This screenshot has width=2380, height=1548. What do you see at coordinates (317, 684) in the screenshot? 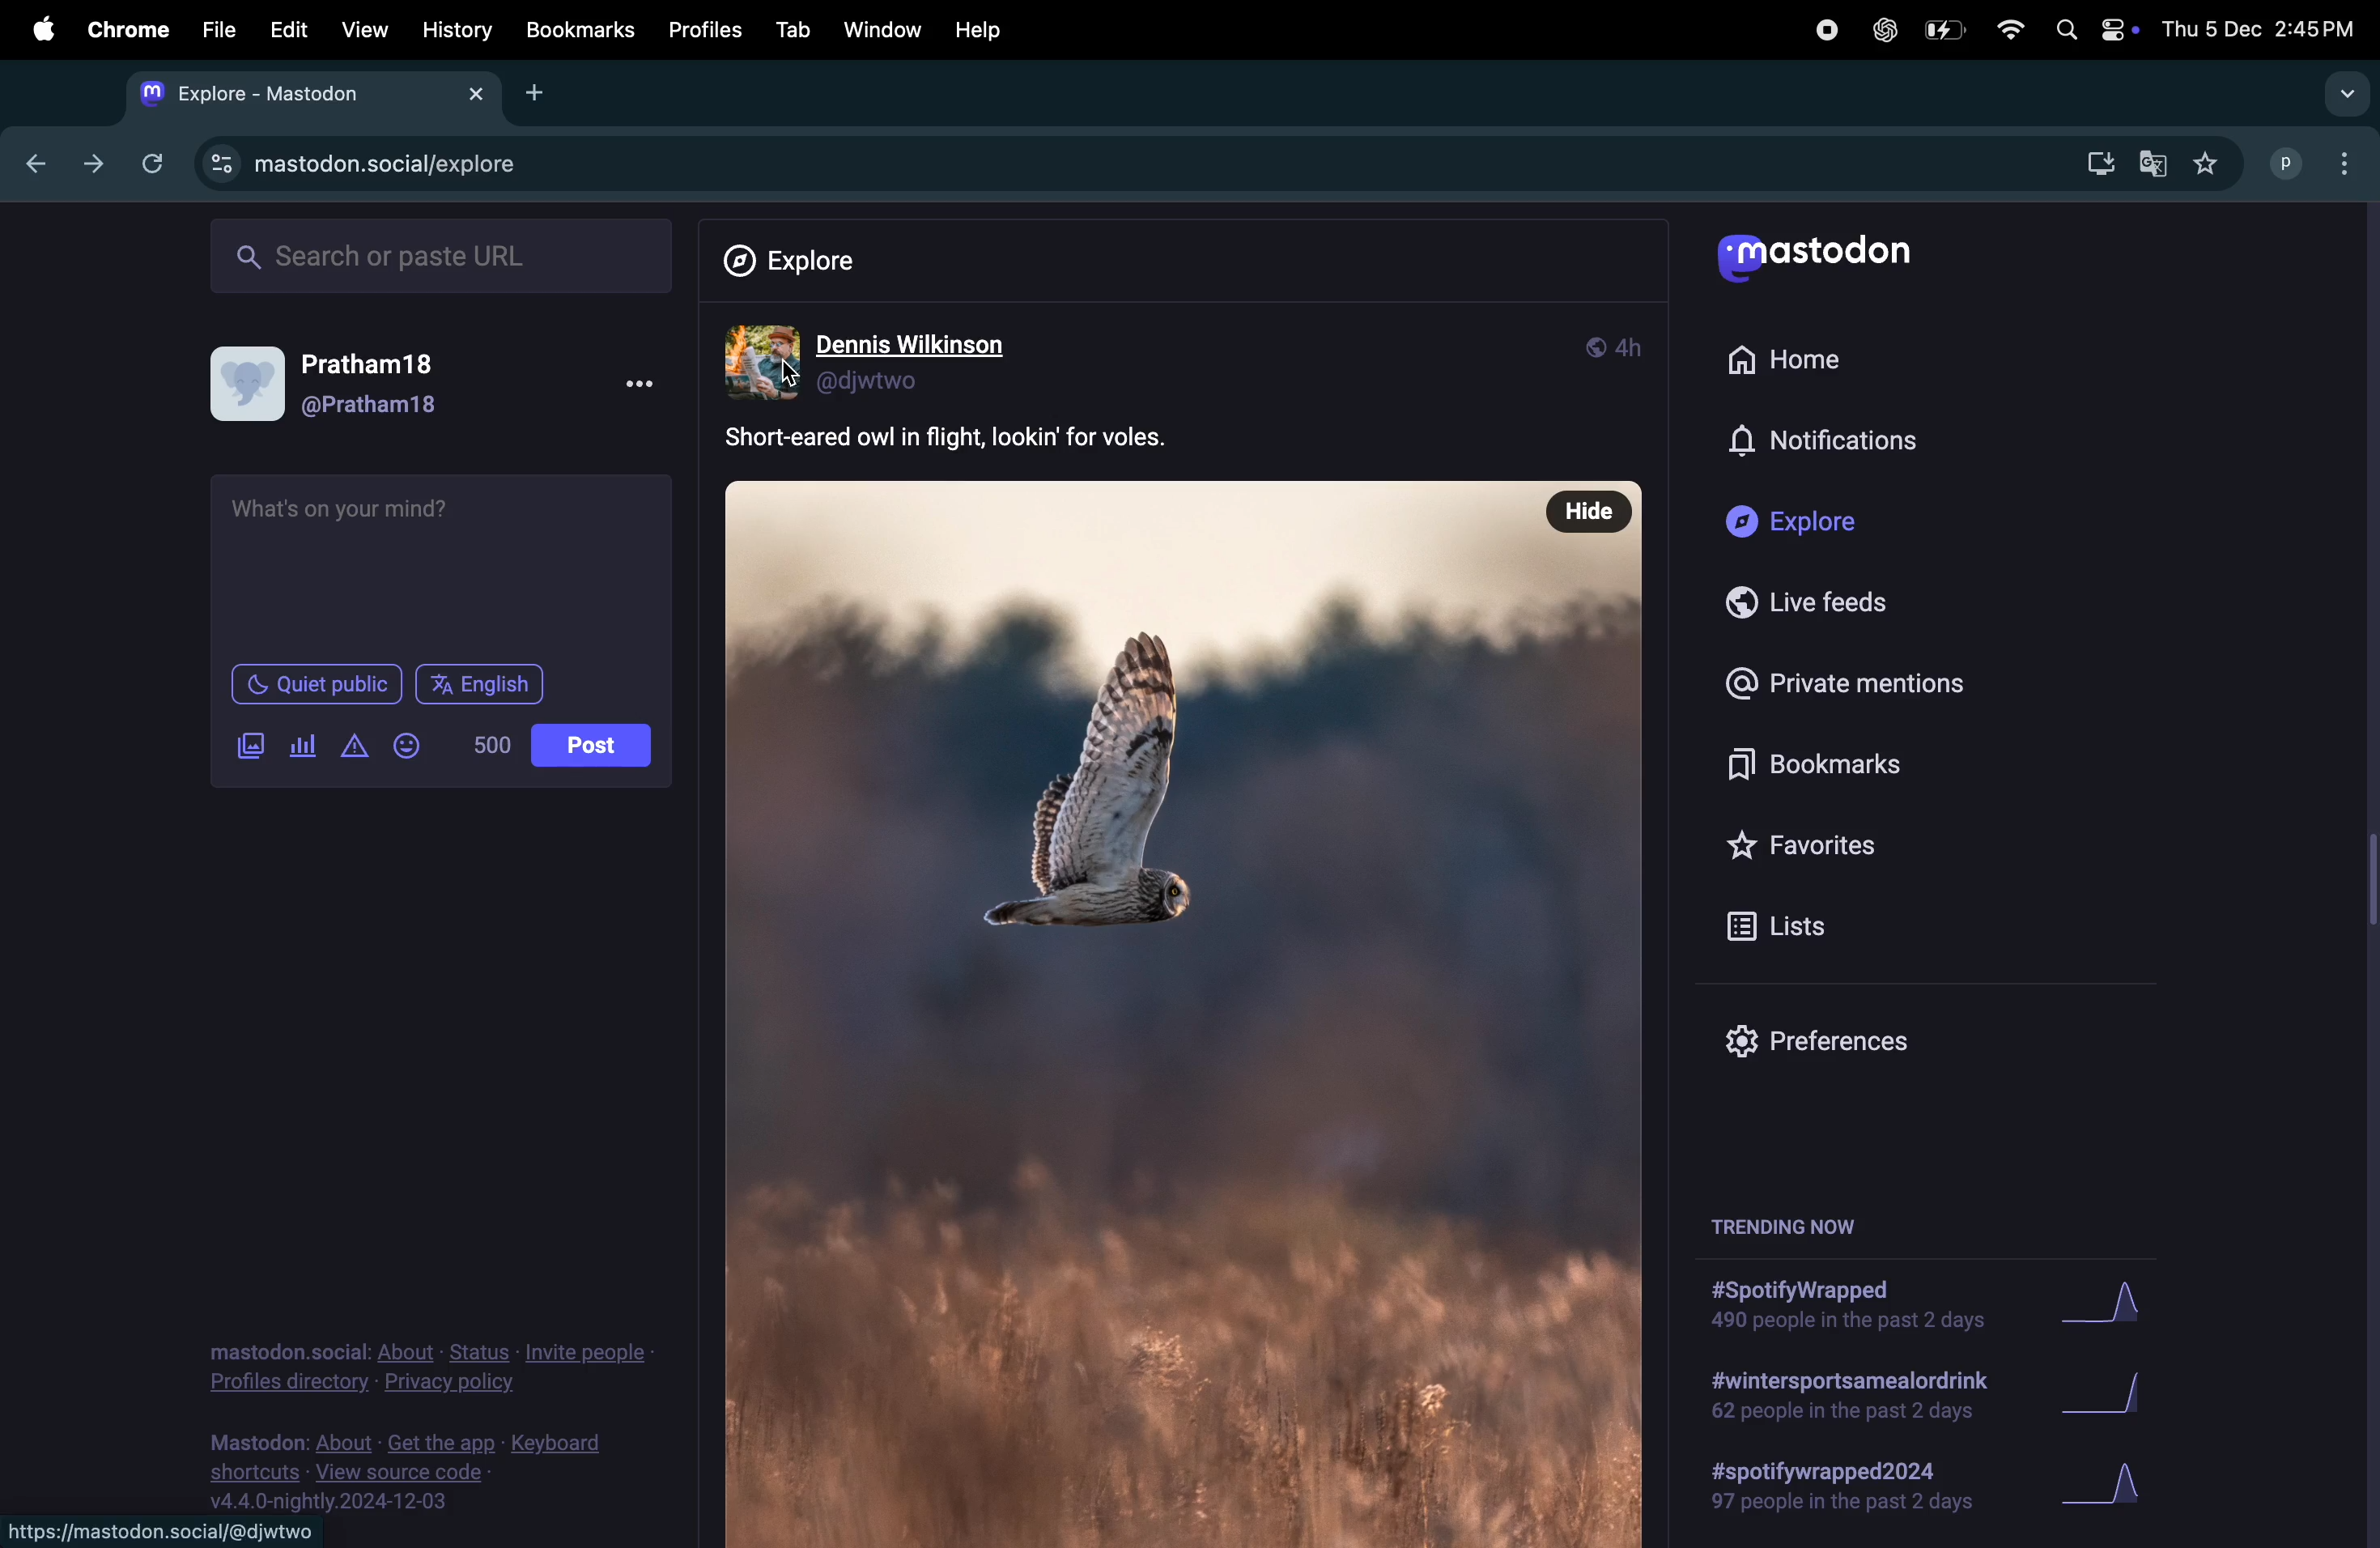
I see `Quiet public` at bounding box center [317, 684].